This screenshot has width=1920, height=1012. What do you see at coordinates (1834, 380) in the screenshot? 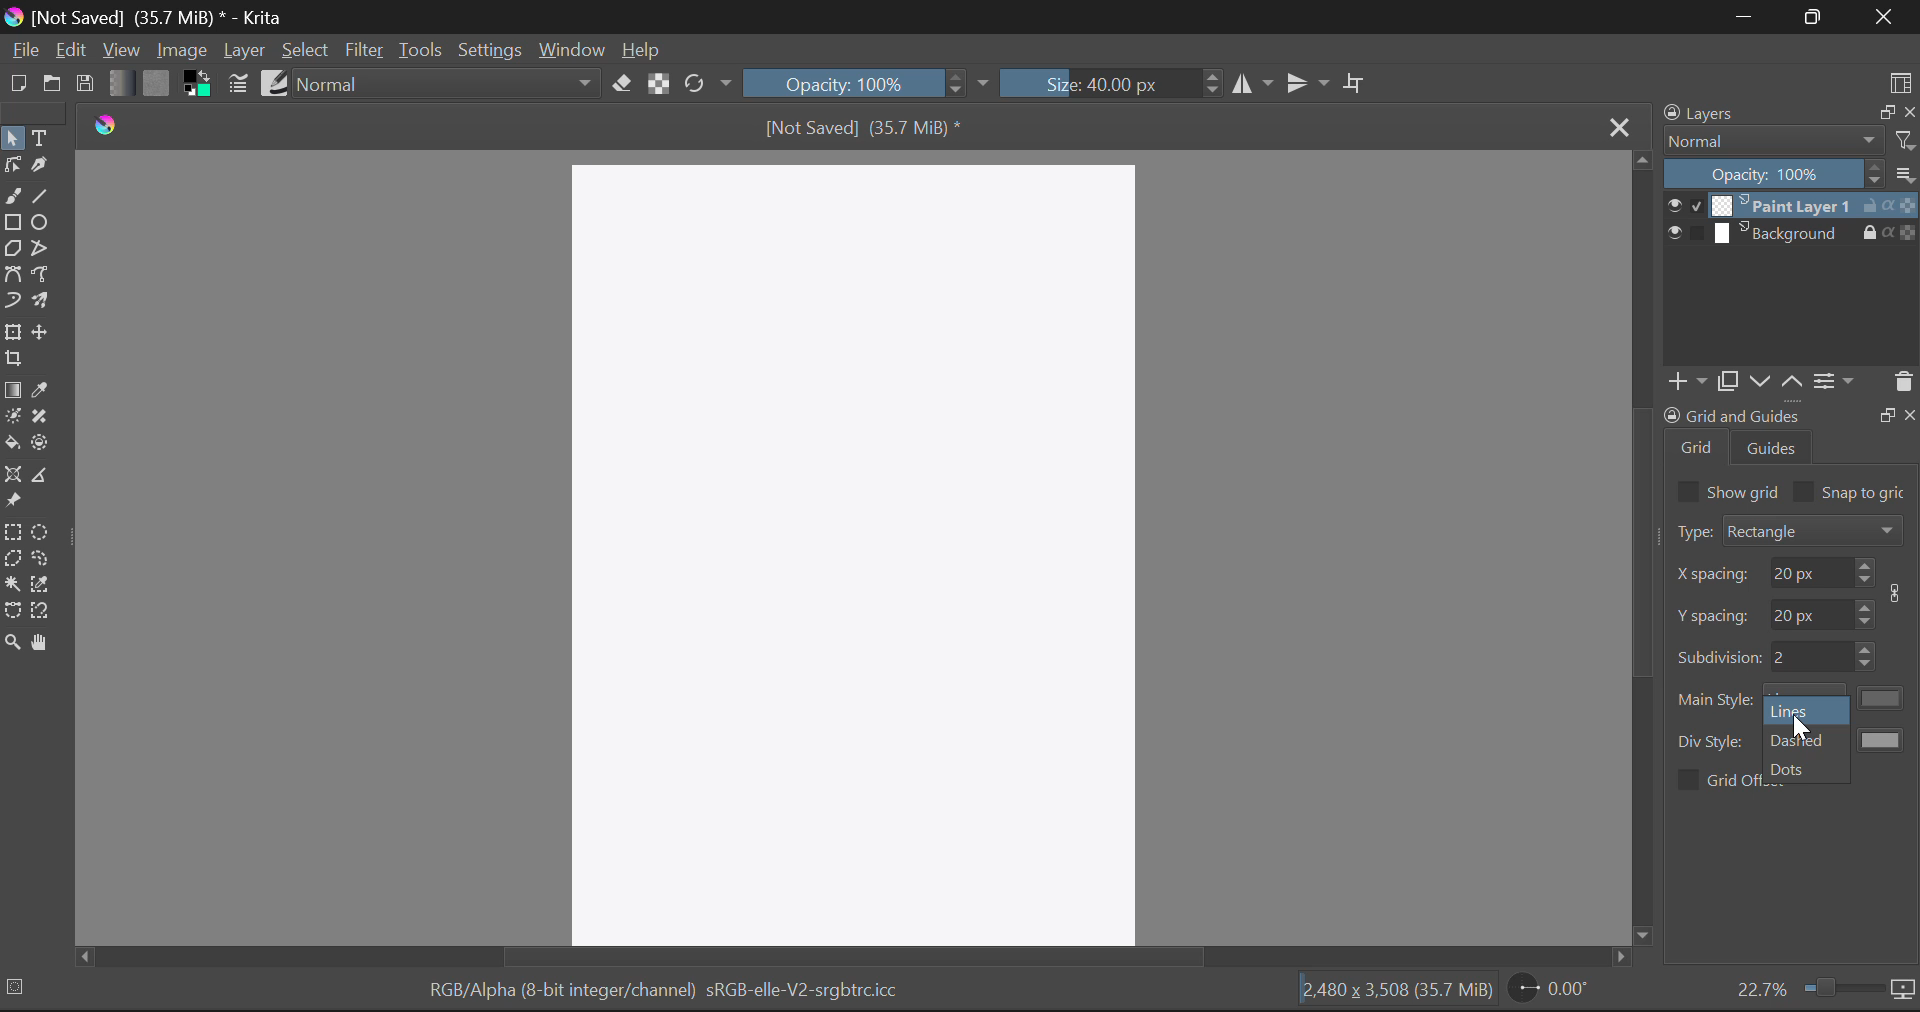
I see `settings` at bounding box center [1834, 380].